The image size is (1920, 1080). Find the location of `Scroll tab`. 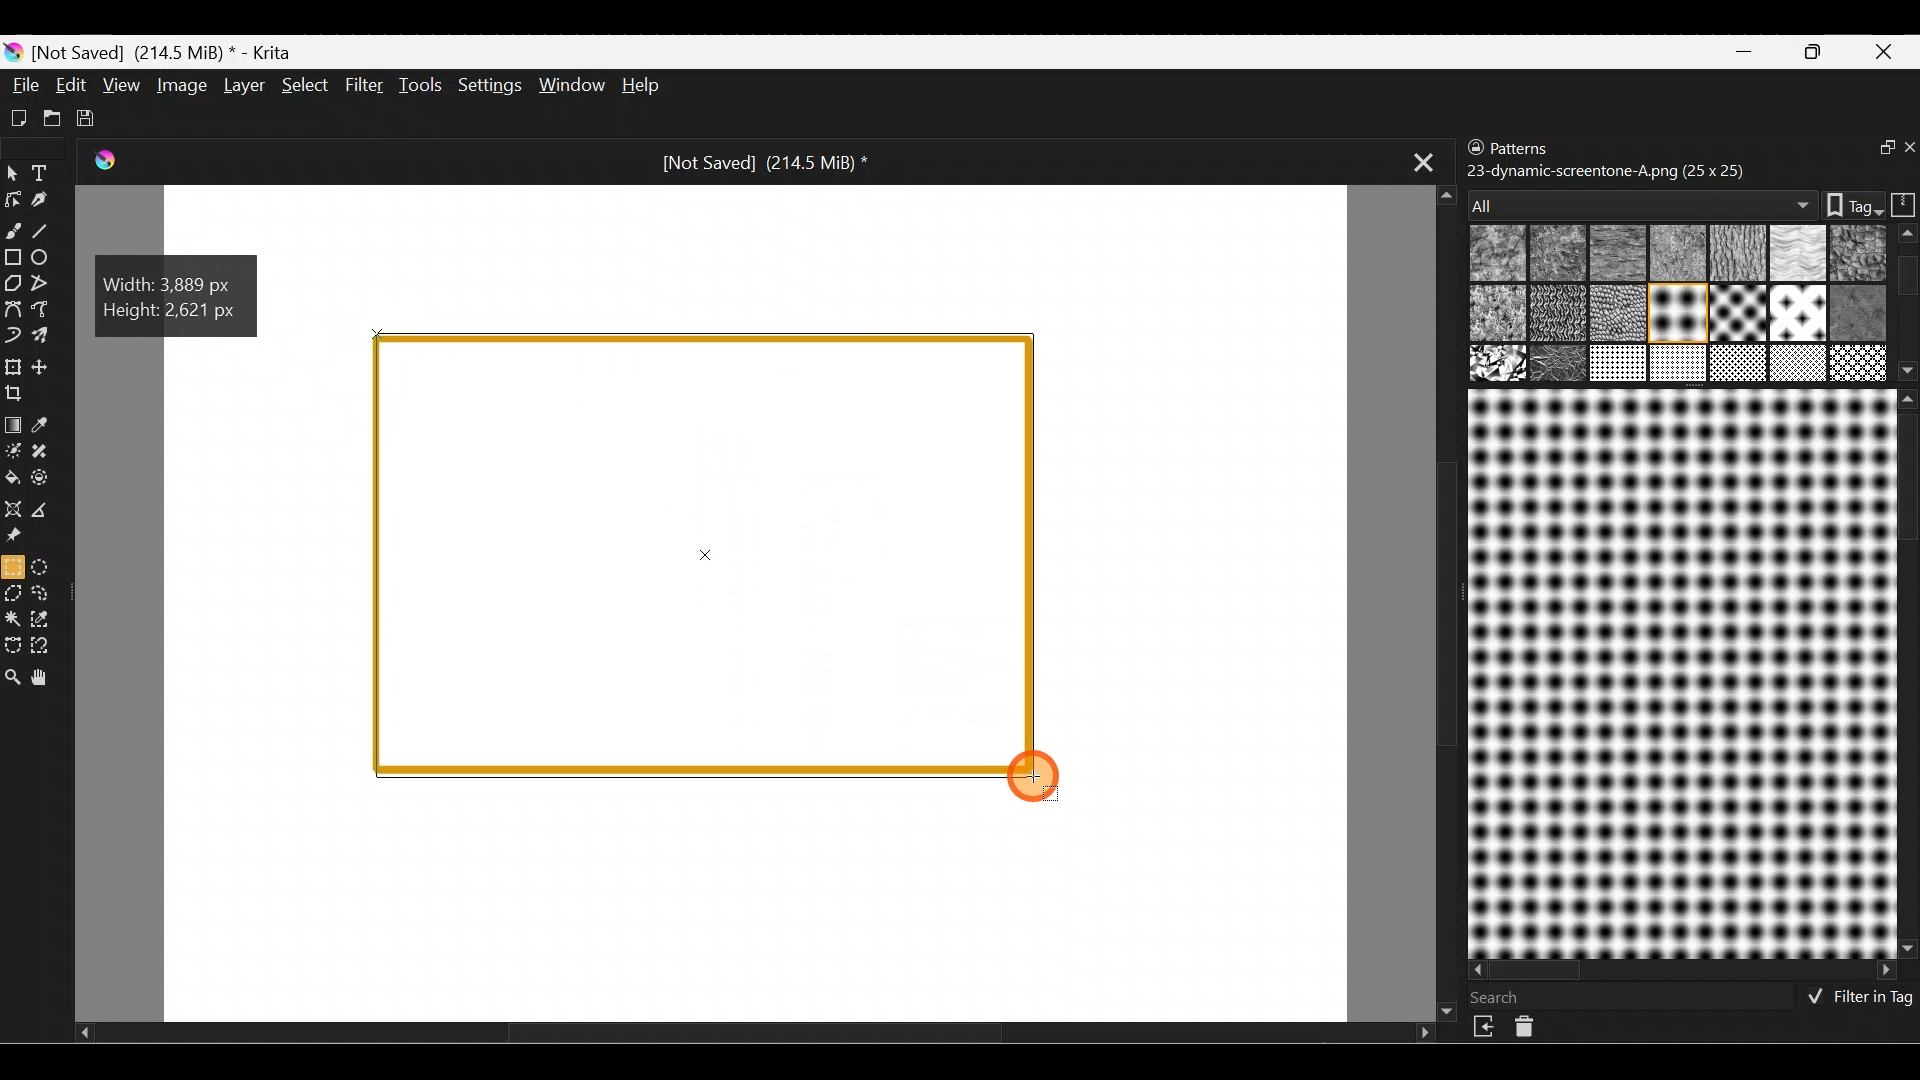

Scroll tab is located at coordinates (1438, 600).